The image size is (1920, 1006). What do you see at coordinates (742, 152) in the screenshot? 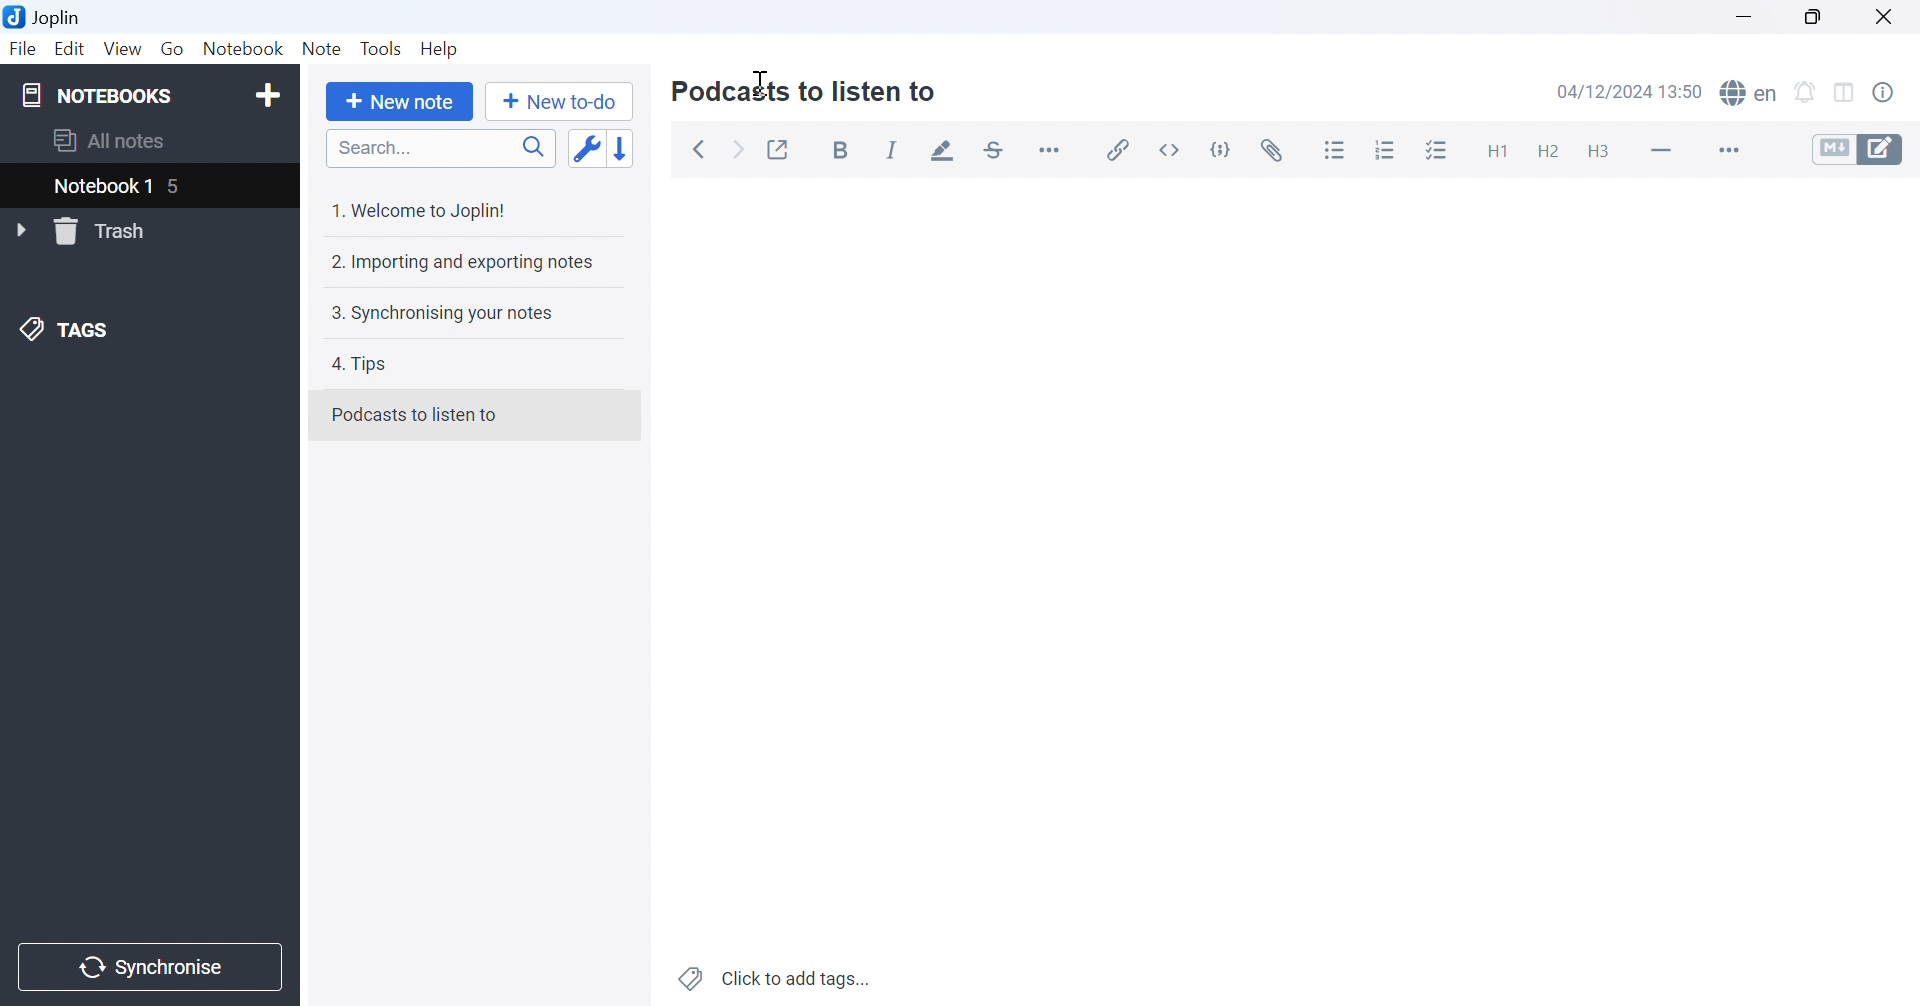
I see `Forward` at bounding box center [742, 152].